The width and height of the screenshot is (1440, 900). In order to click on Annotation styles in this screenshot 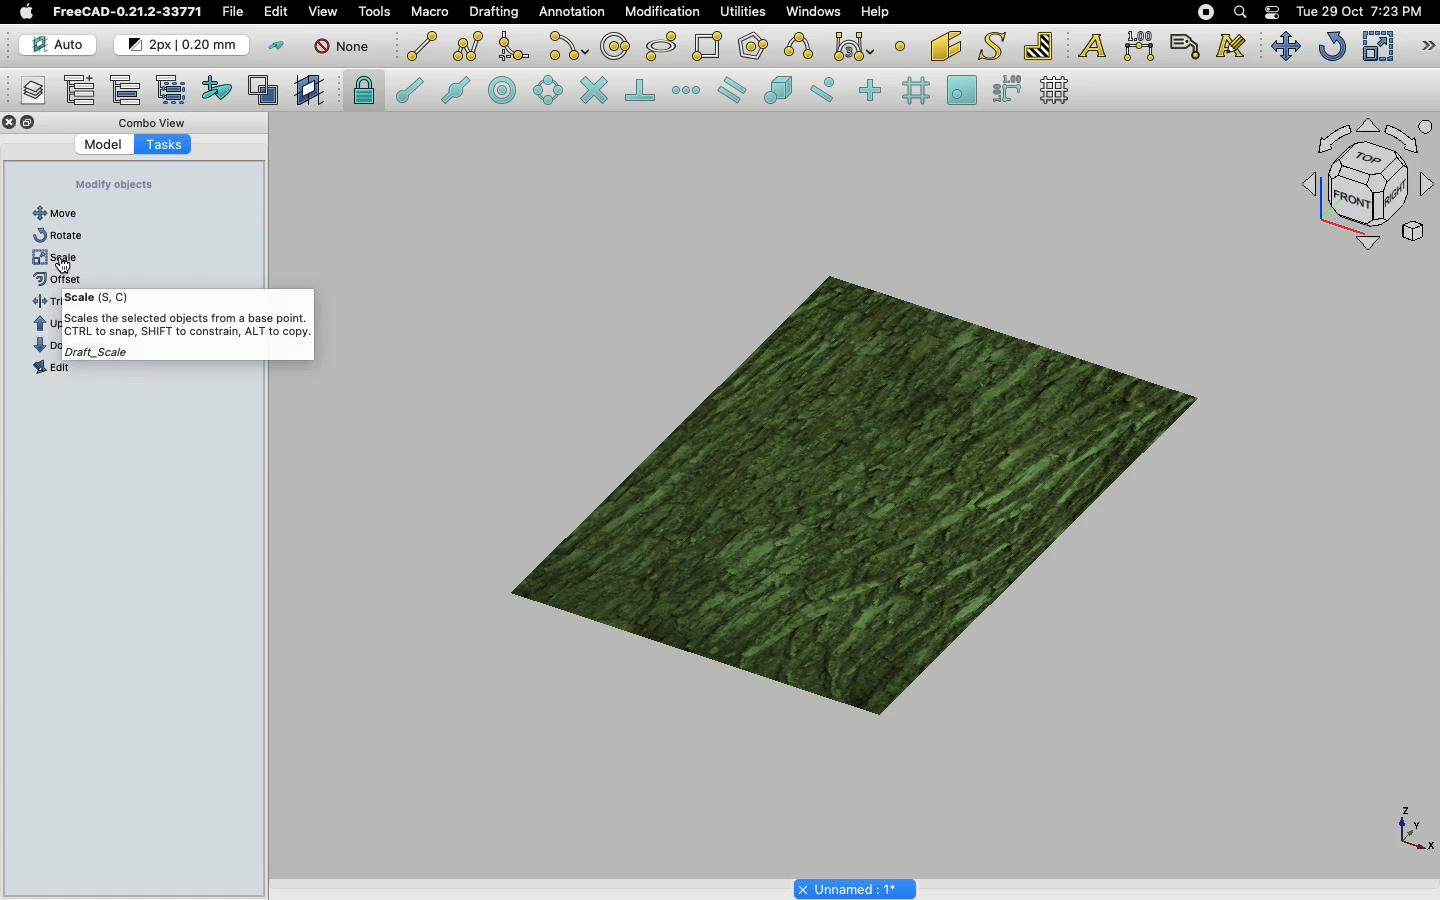, I will do `click(1230, 48)`.